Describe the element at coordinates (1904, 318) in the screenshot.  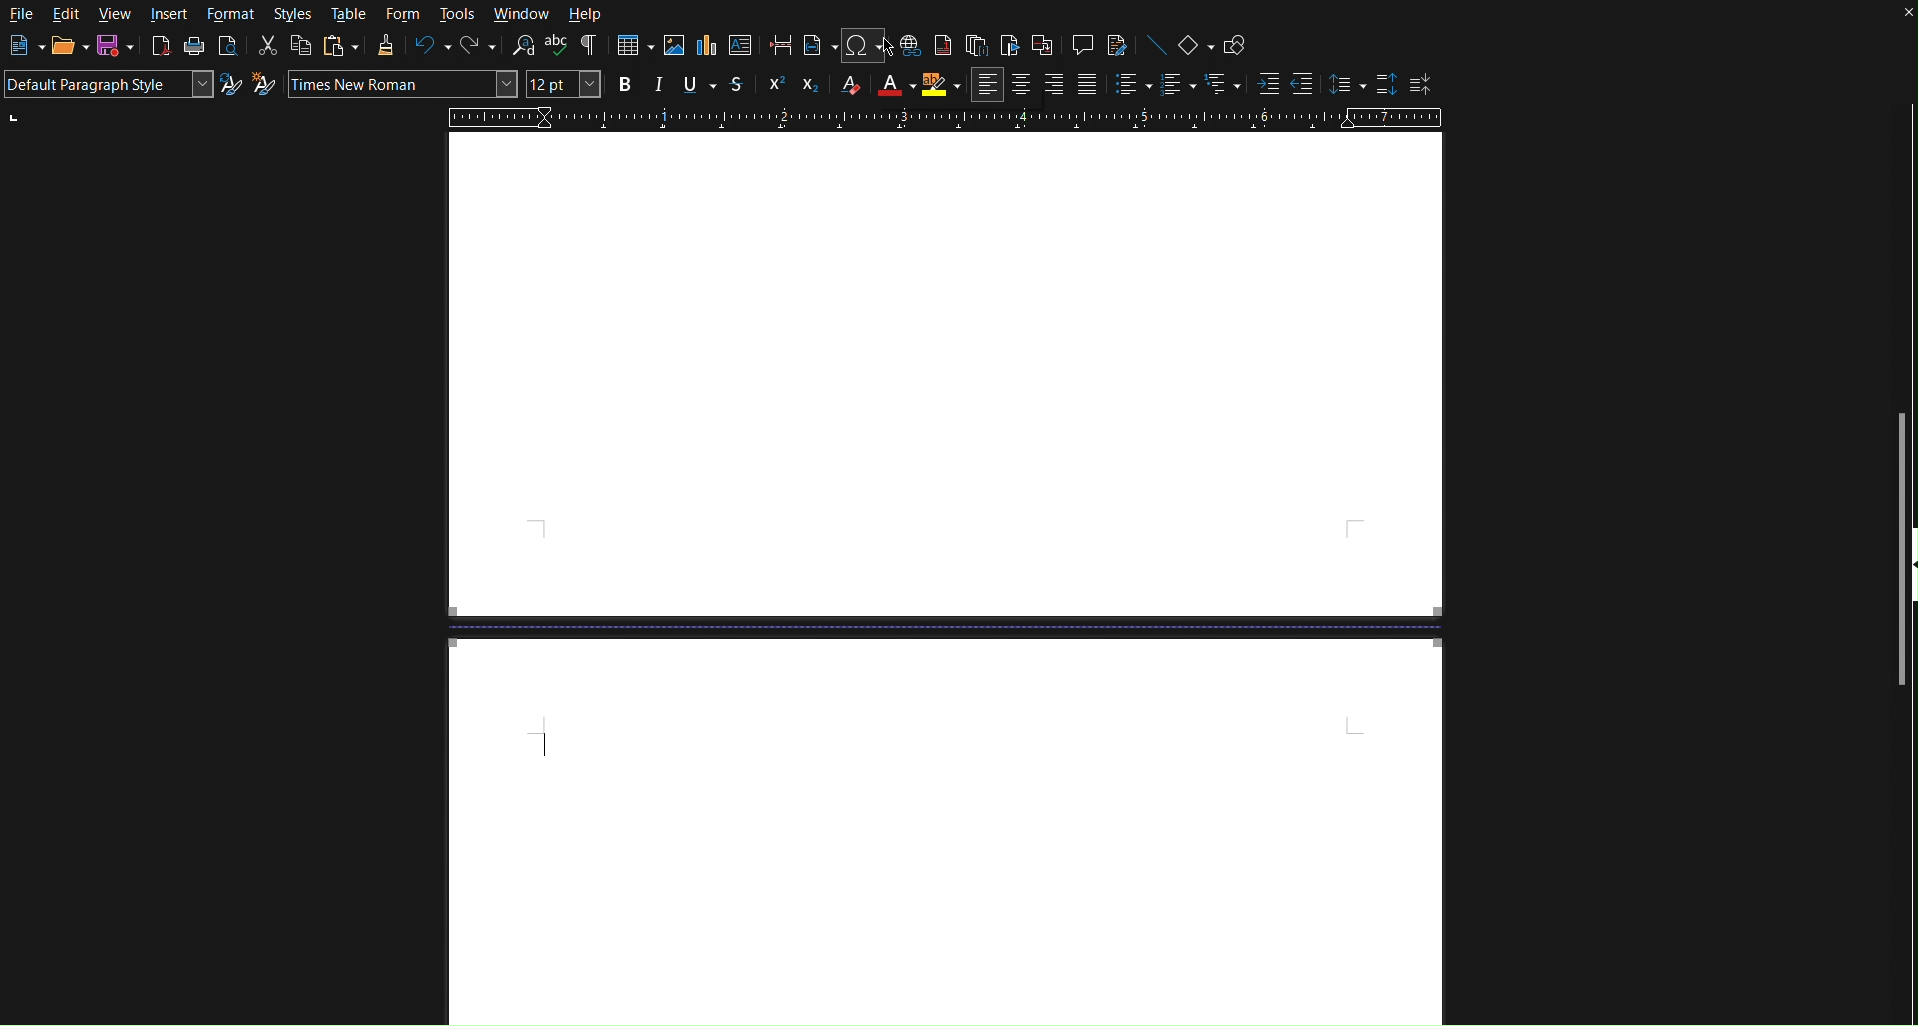
I see `Scrollbar` at that location.